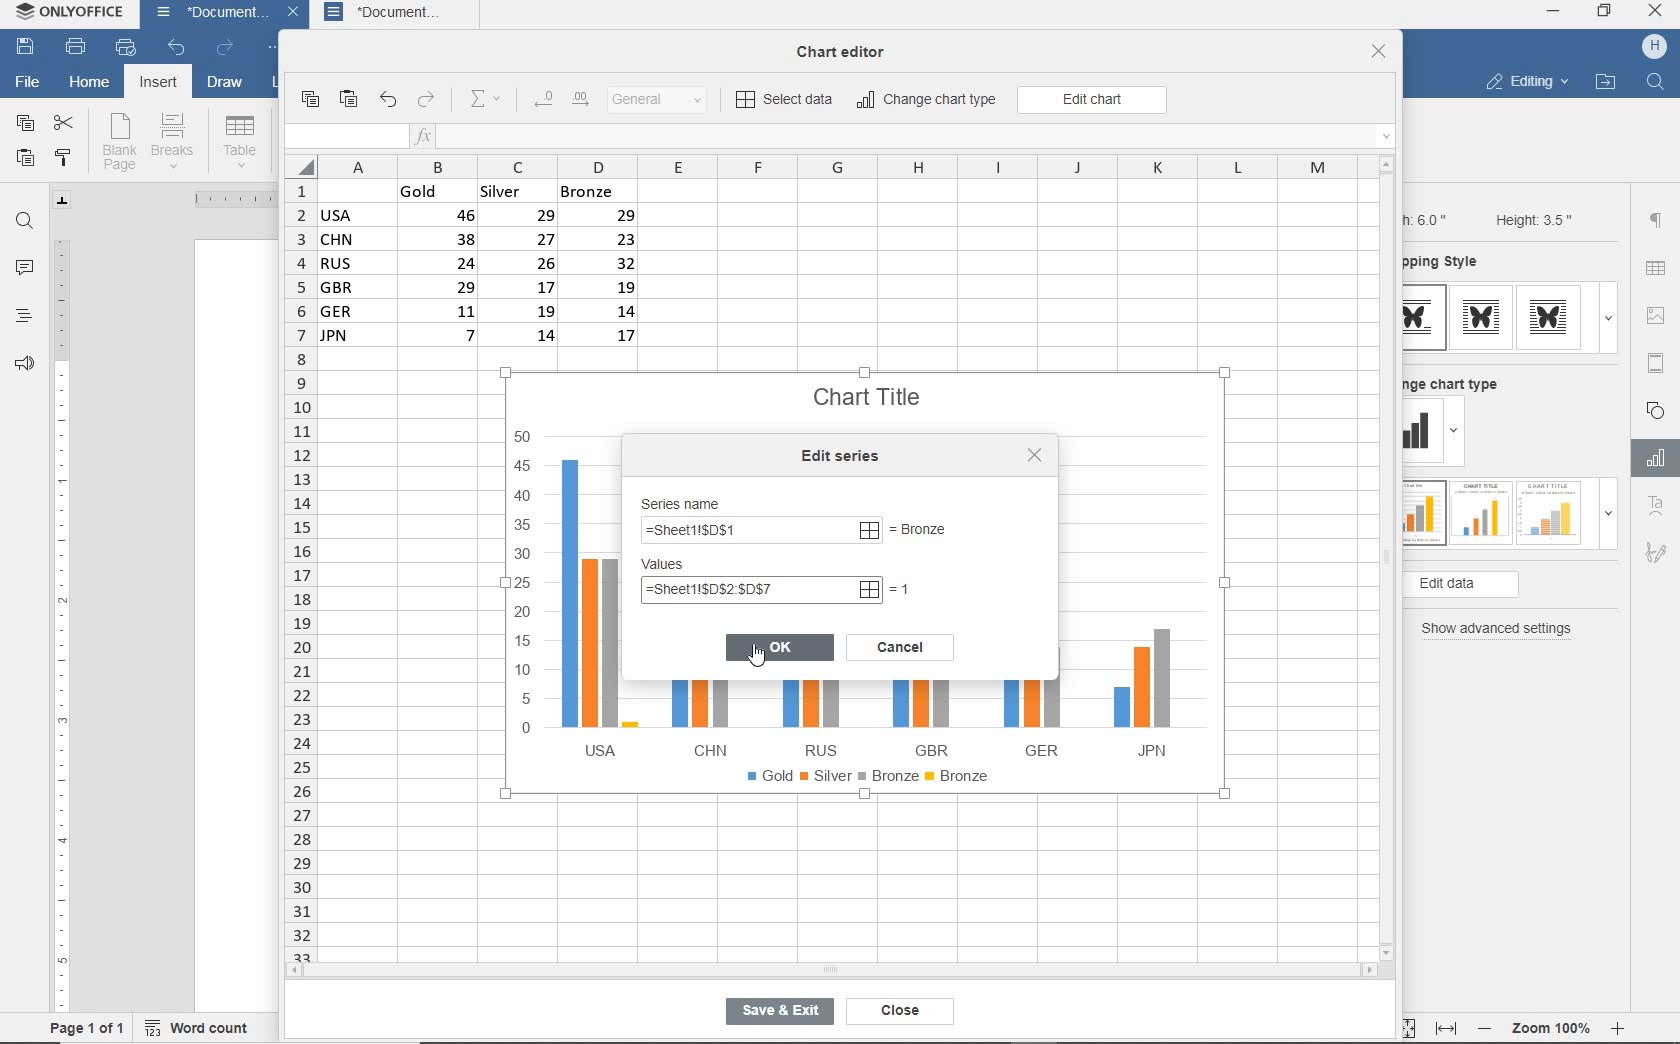  Describe the element at coordinates (1550, 511) in the screenshot. I see `type 3` at that location.